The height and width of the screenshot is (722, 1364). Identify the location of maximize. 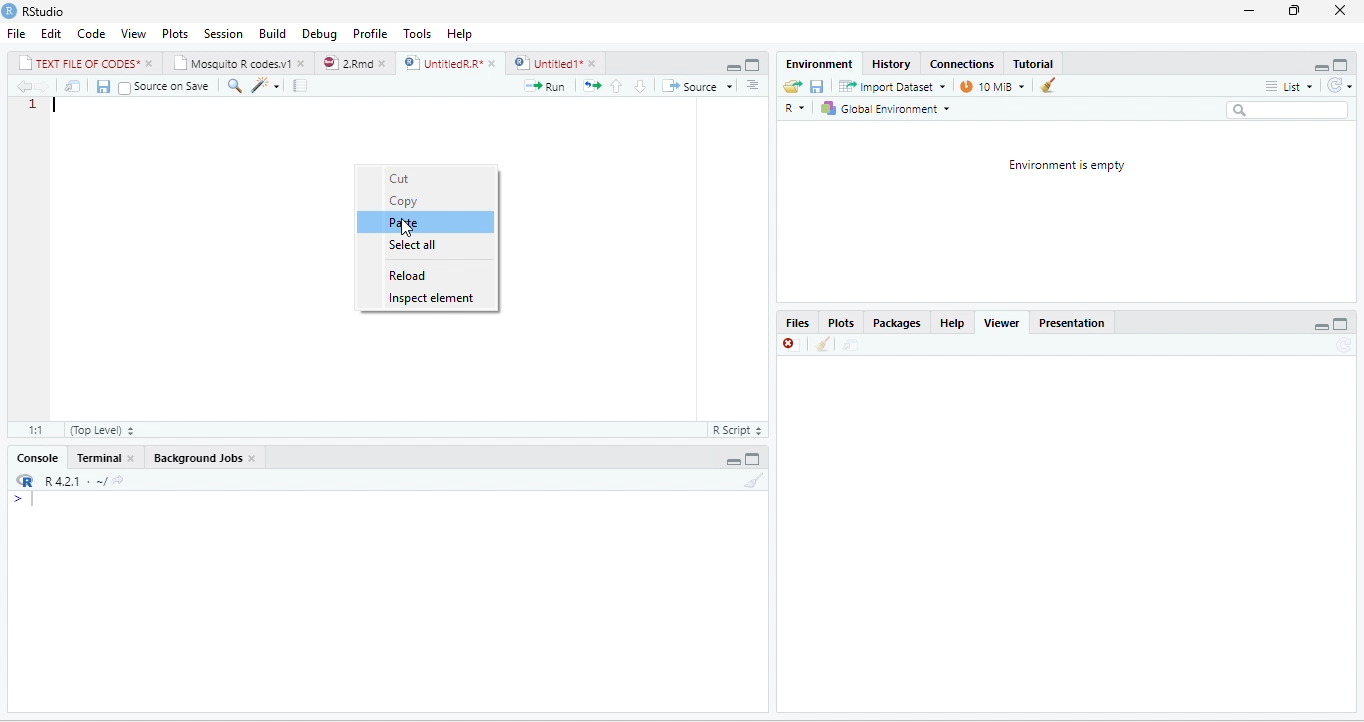
(1343, 323).